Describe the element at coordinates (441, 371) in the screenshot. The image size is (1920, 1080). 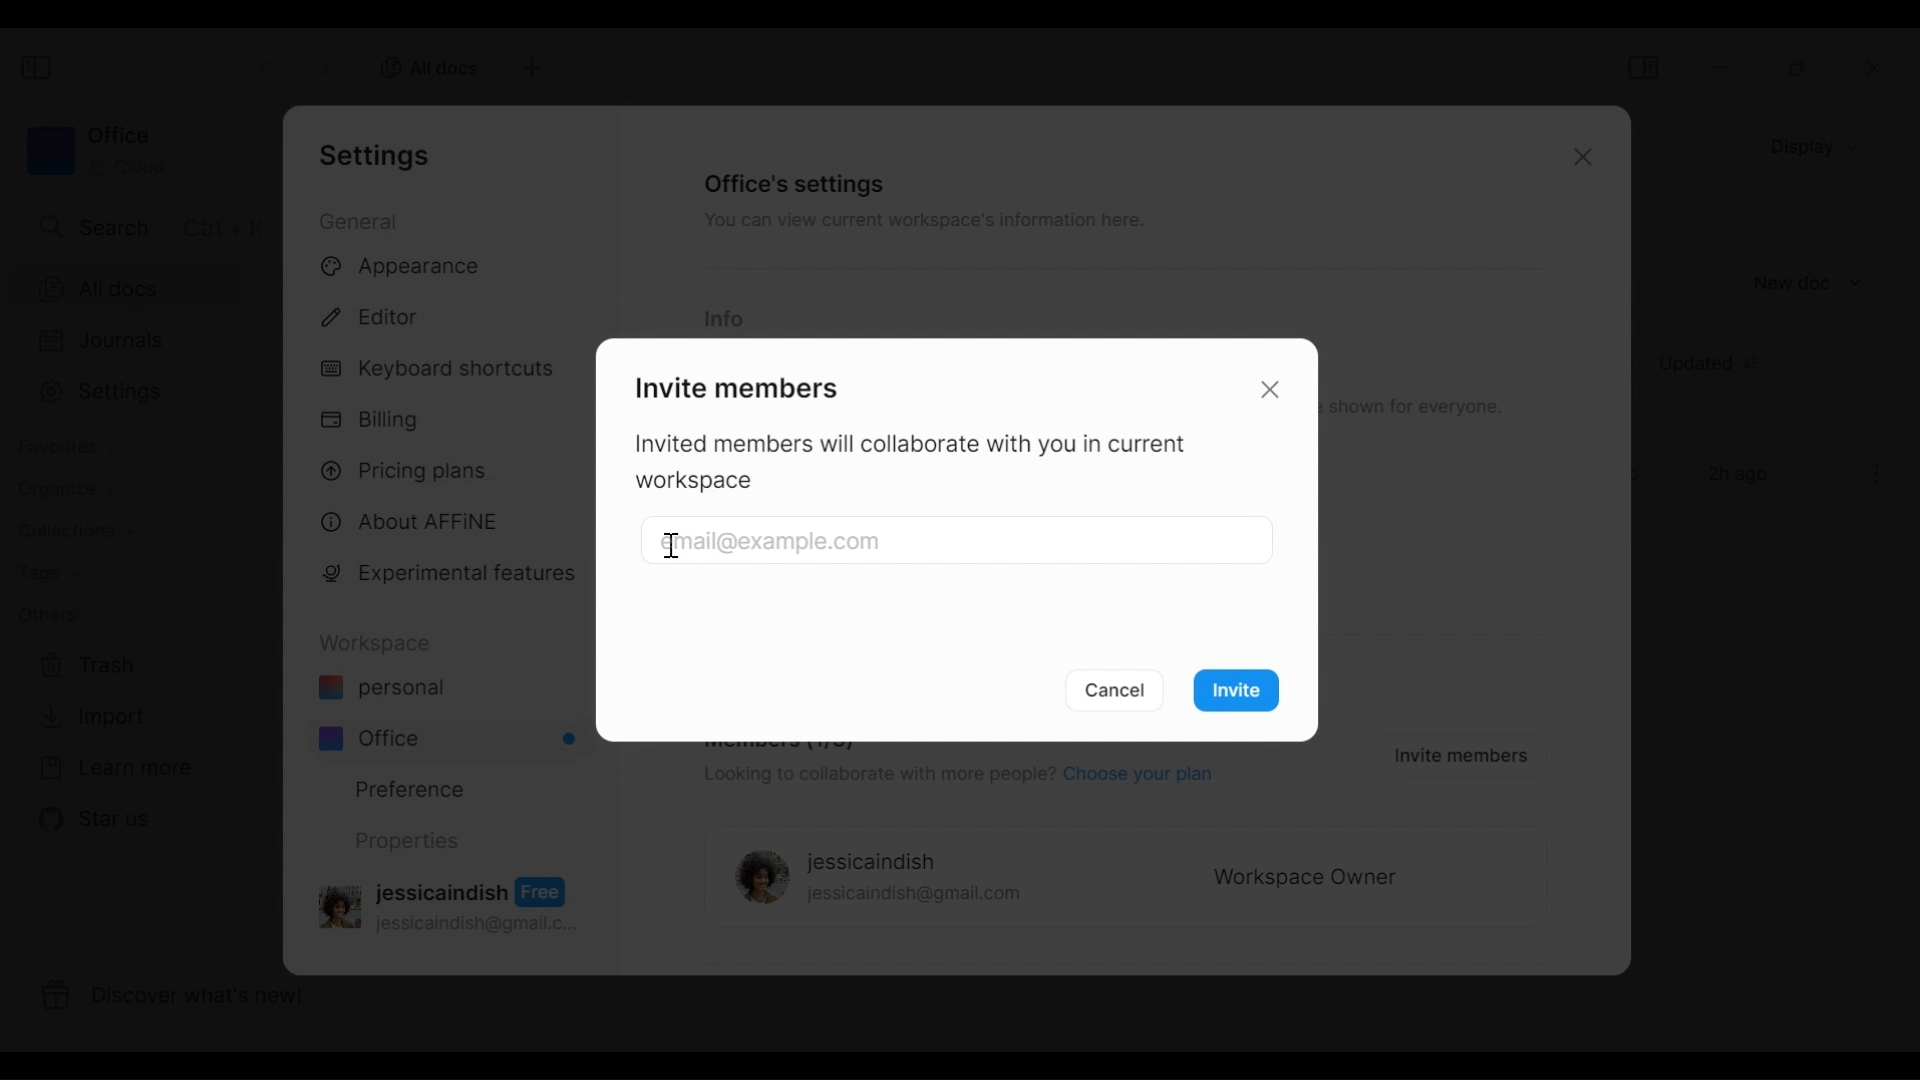
I see `Keyboard shortcuts` at that location.